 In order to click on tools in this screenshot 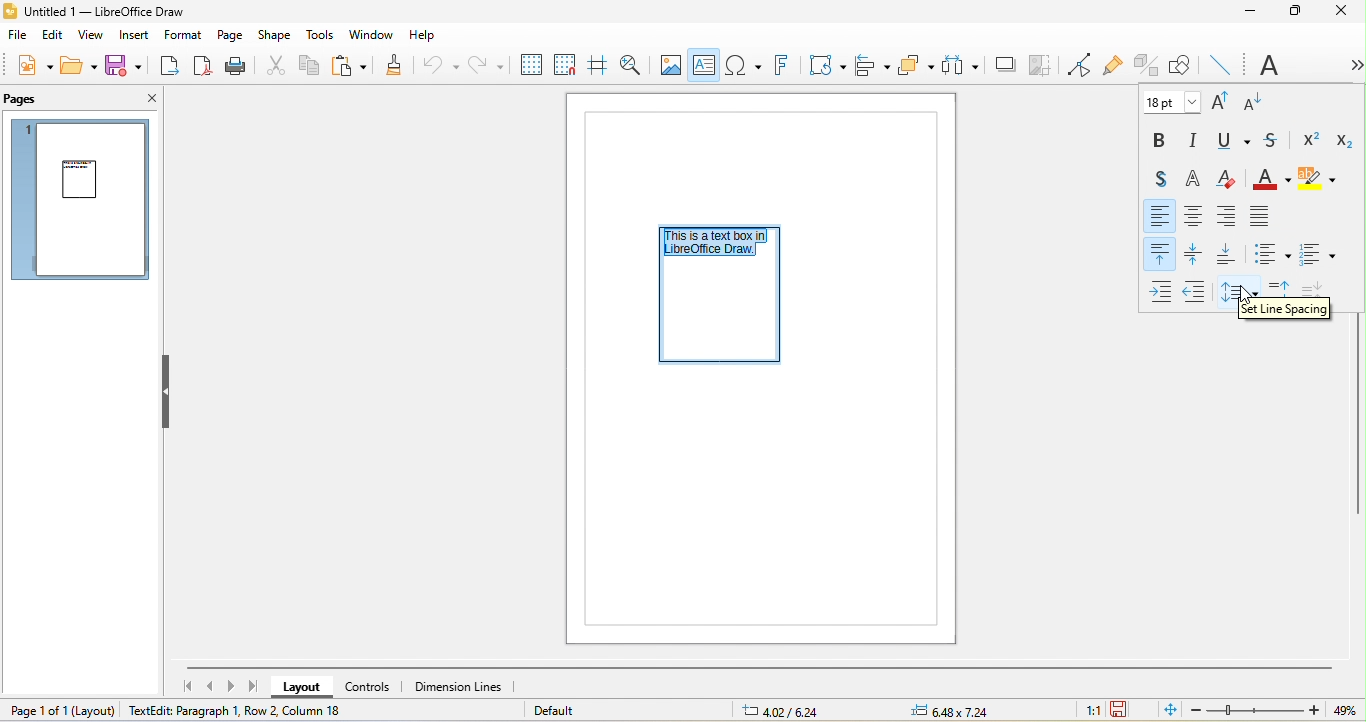, I will do `click(320, 36)`.